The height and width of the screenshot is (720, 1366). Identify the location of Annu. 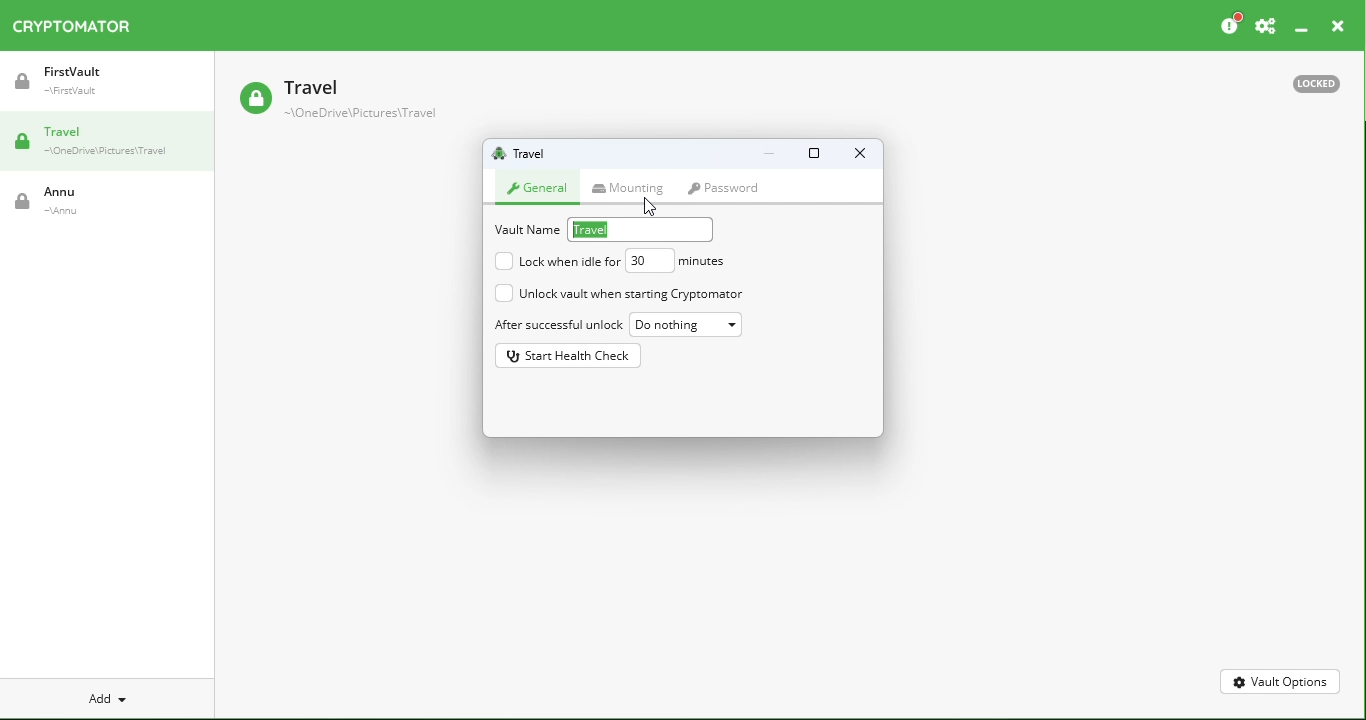
(107, 205).